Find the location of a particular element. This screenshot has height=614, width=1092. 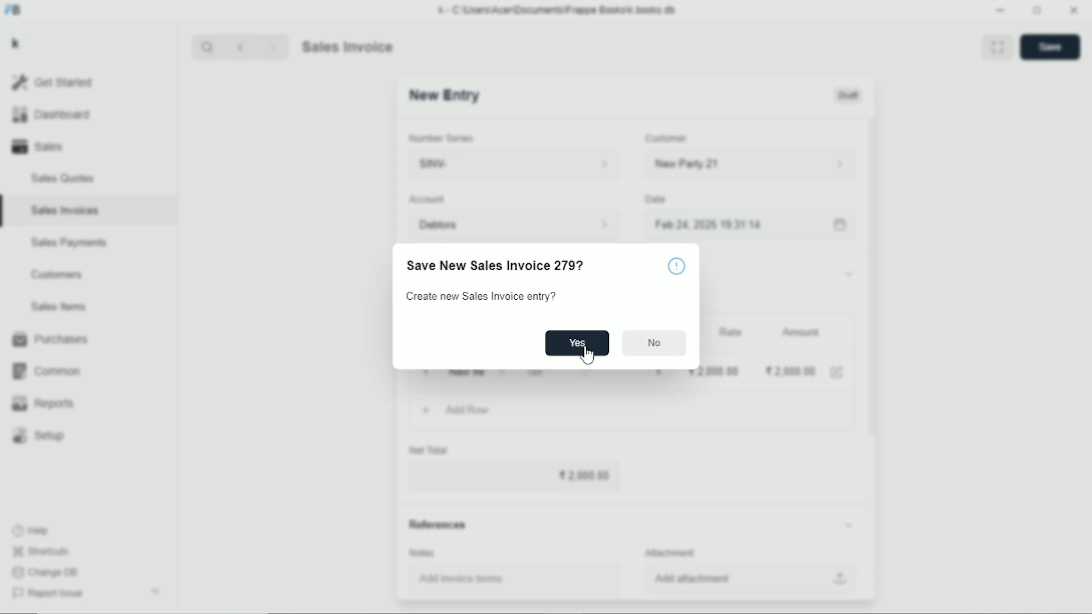

Notes is located at coordinates (422, 553).